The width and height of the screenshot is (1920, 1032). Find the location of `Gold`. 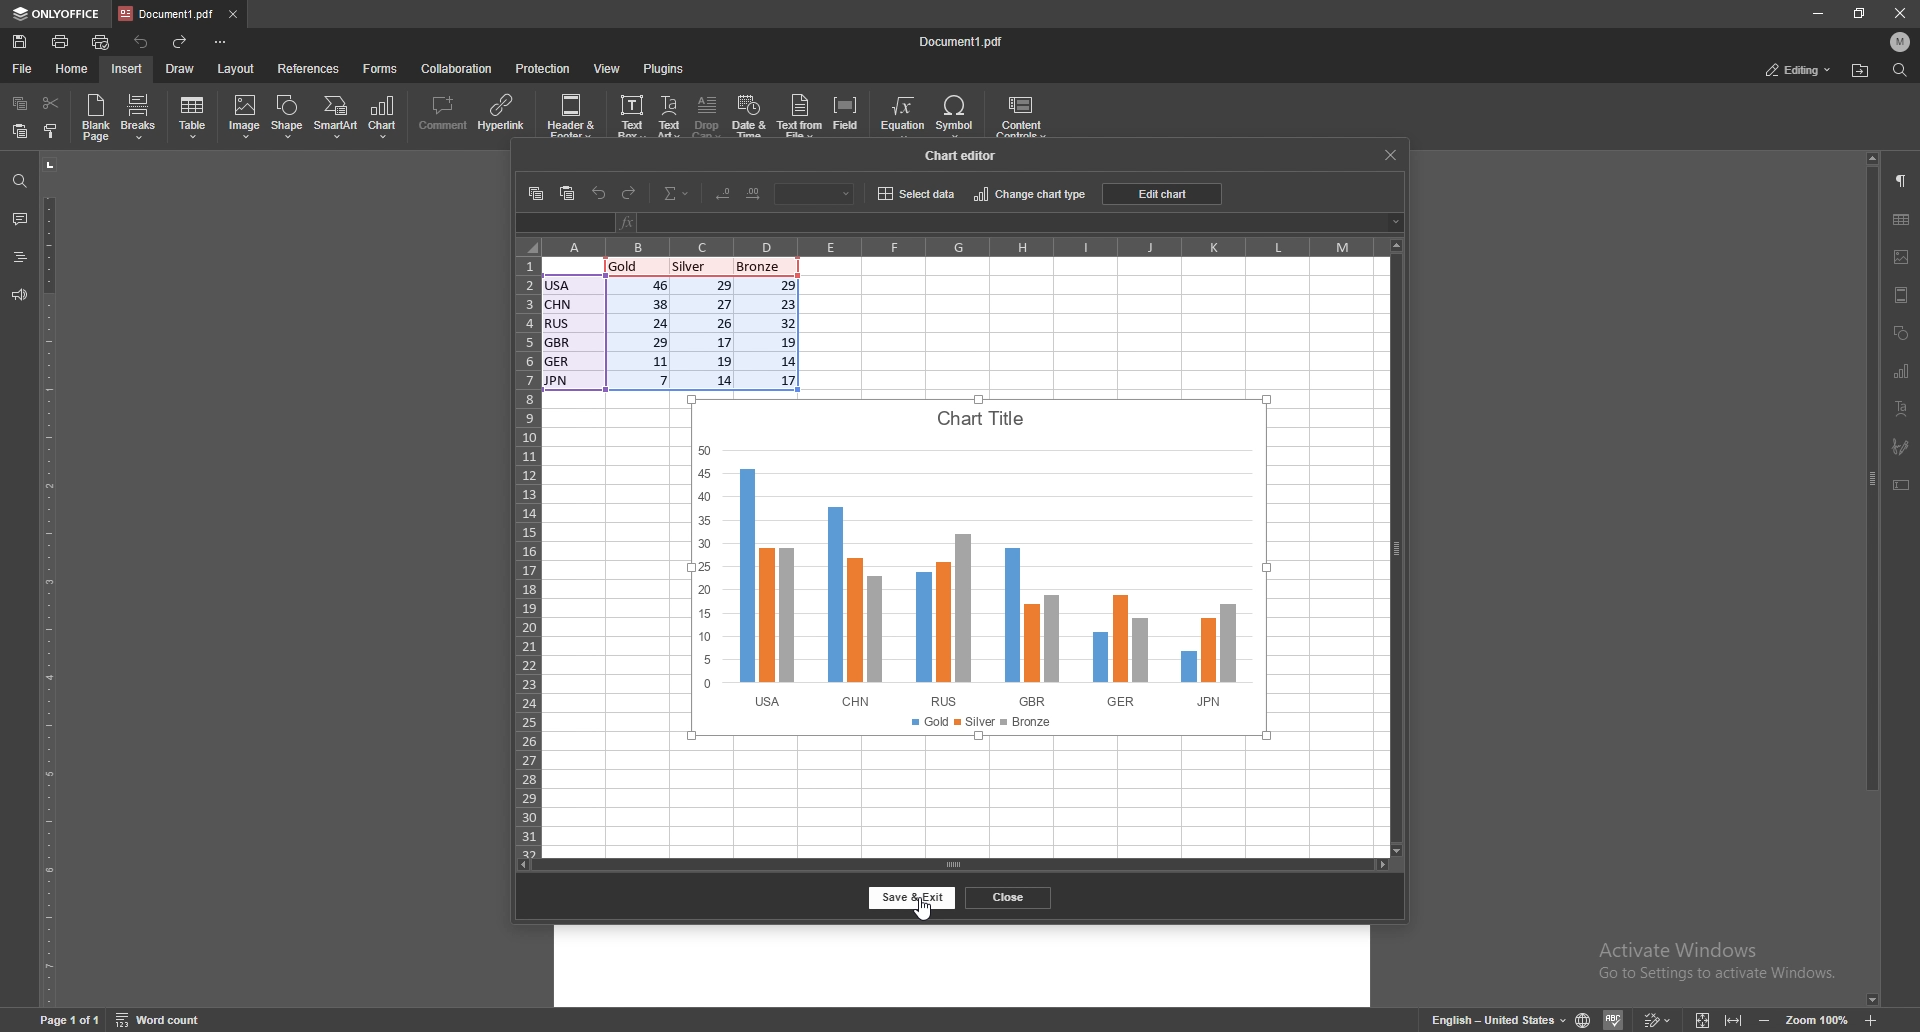

Gold is located at coordinates (636, 266).